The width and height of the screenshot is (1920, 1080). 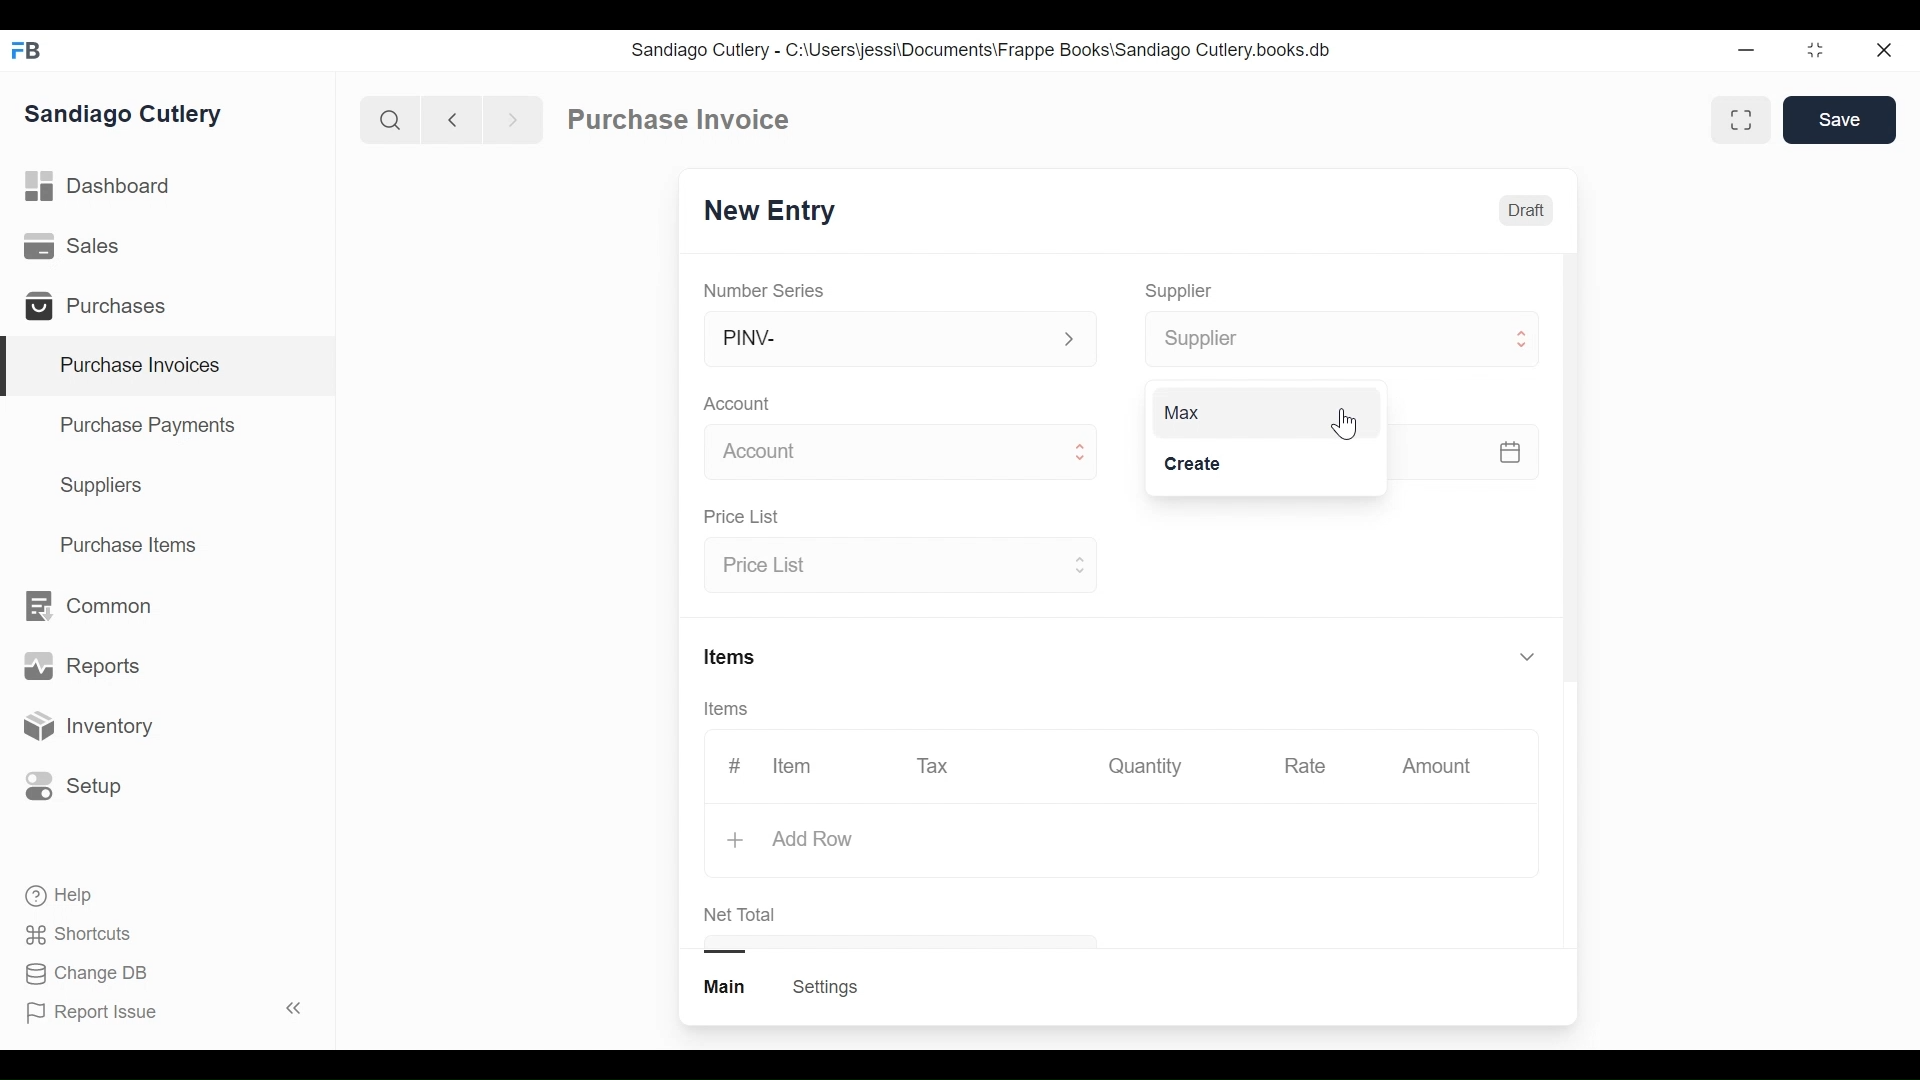 I want to click on Price List, so click(x=740, y=518).